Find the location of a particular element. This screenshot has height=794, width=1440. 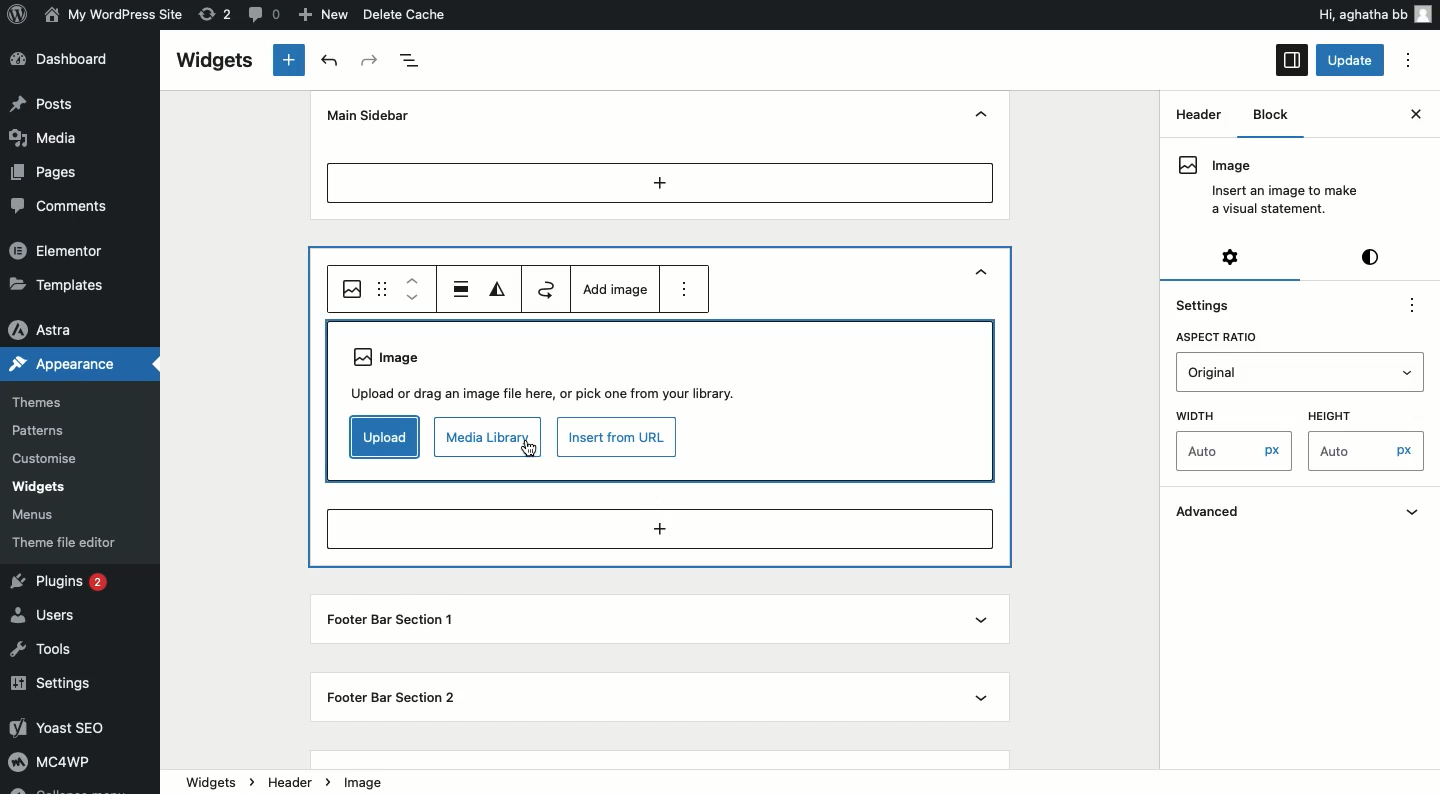

Comments is located at coordinates (54, 205).